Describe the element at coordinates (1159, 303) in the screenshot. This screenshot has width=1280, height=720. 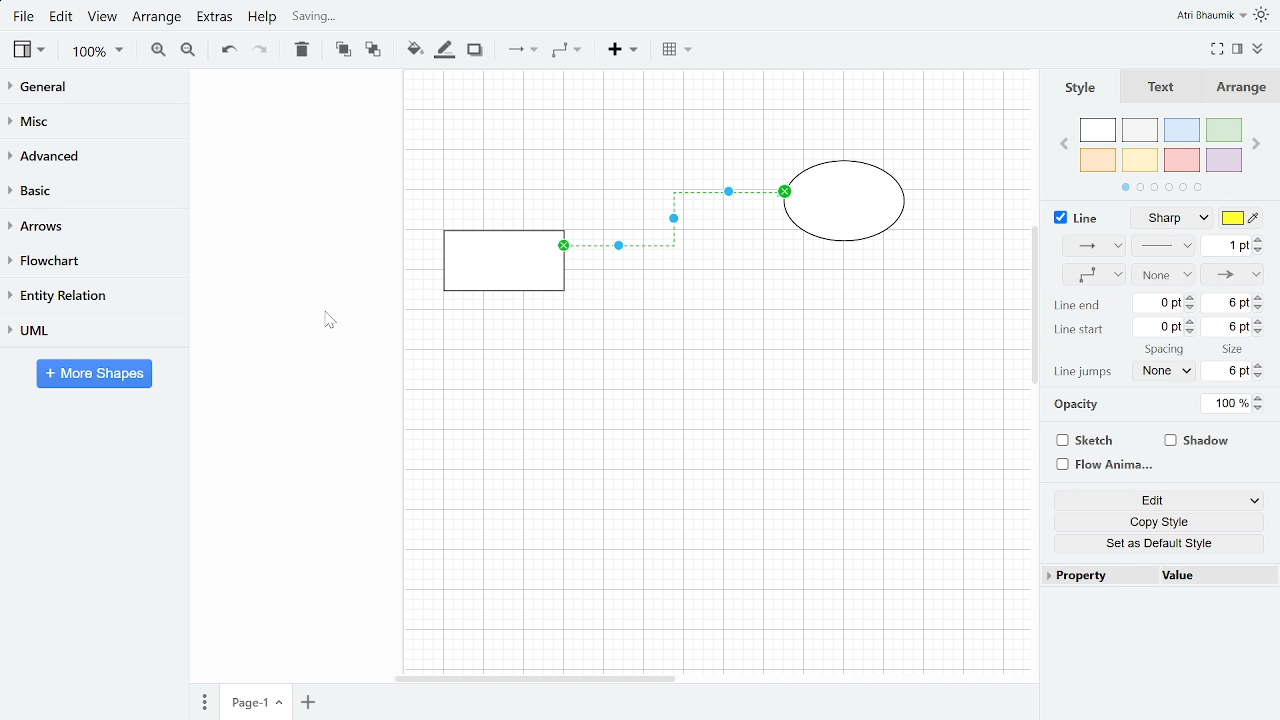
I see `Current line end spacing` at that location.